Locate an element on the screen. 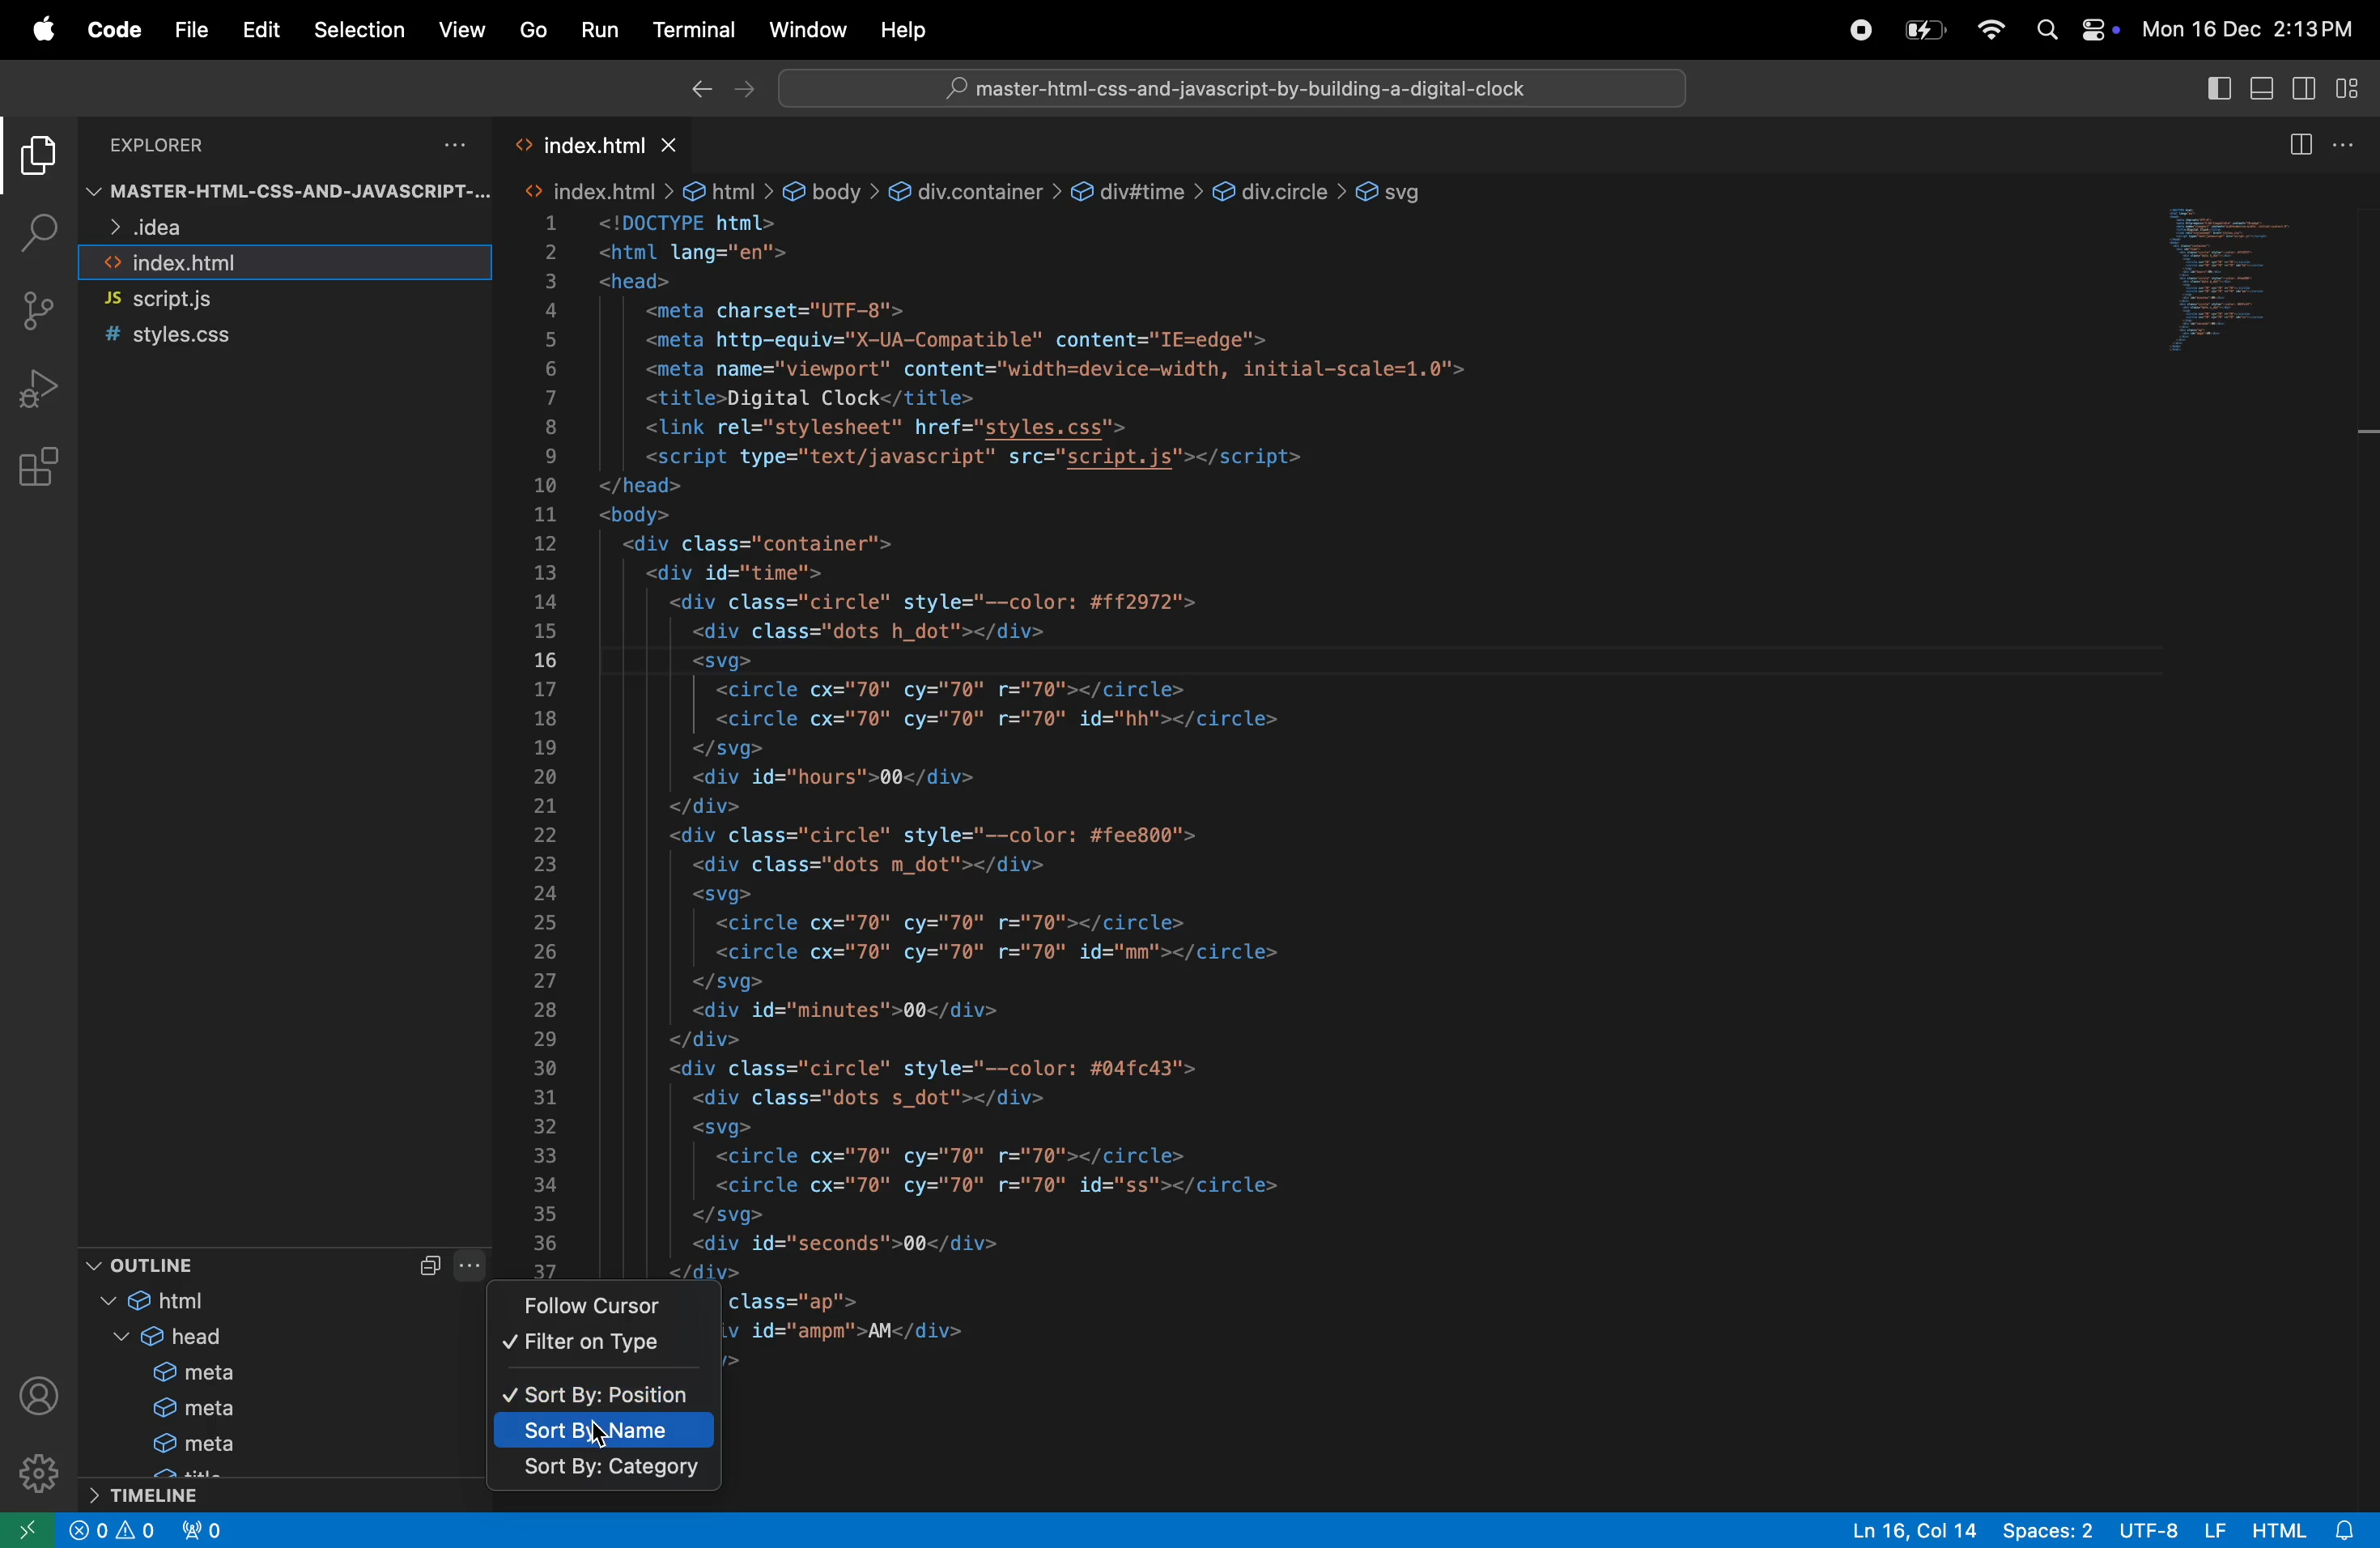 This screenshot has width=2380, height=1548. selection is located at coordinates (355, 31).